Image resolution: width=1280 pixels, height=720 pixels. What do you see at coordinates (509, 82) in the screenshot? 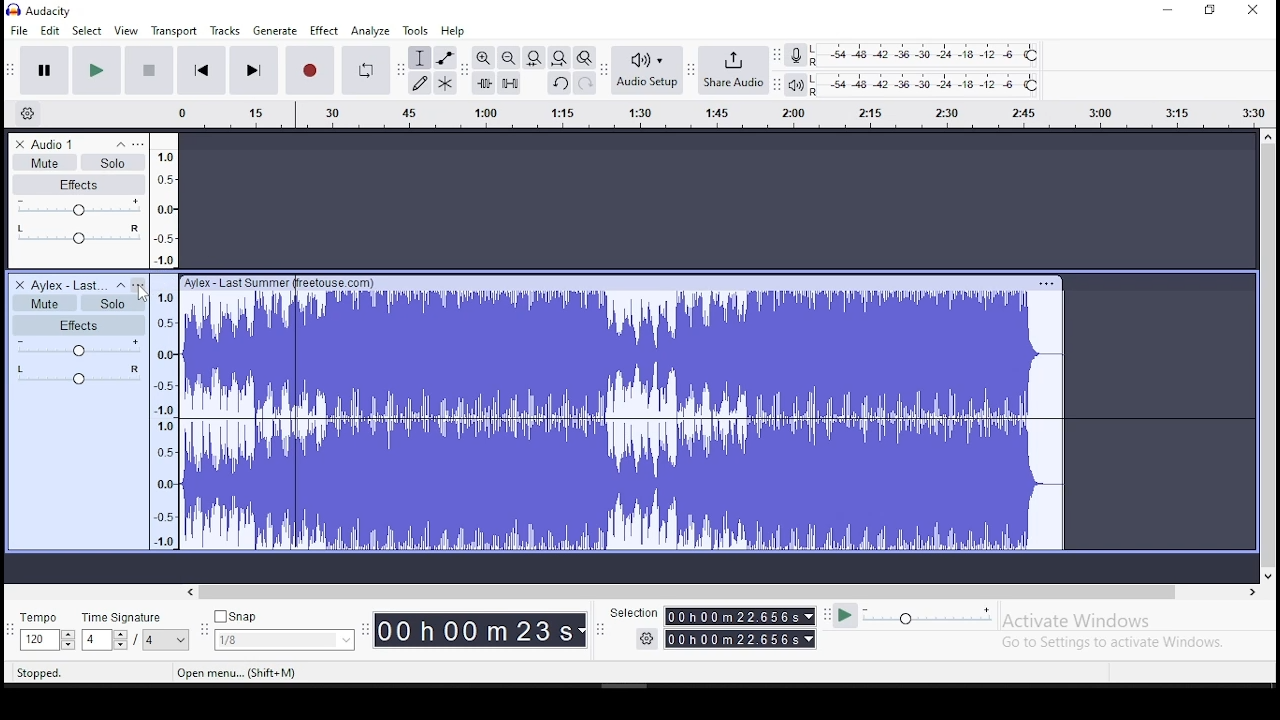
I see `silence audio selection` at bounding box center [509, 82].